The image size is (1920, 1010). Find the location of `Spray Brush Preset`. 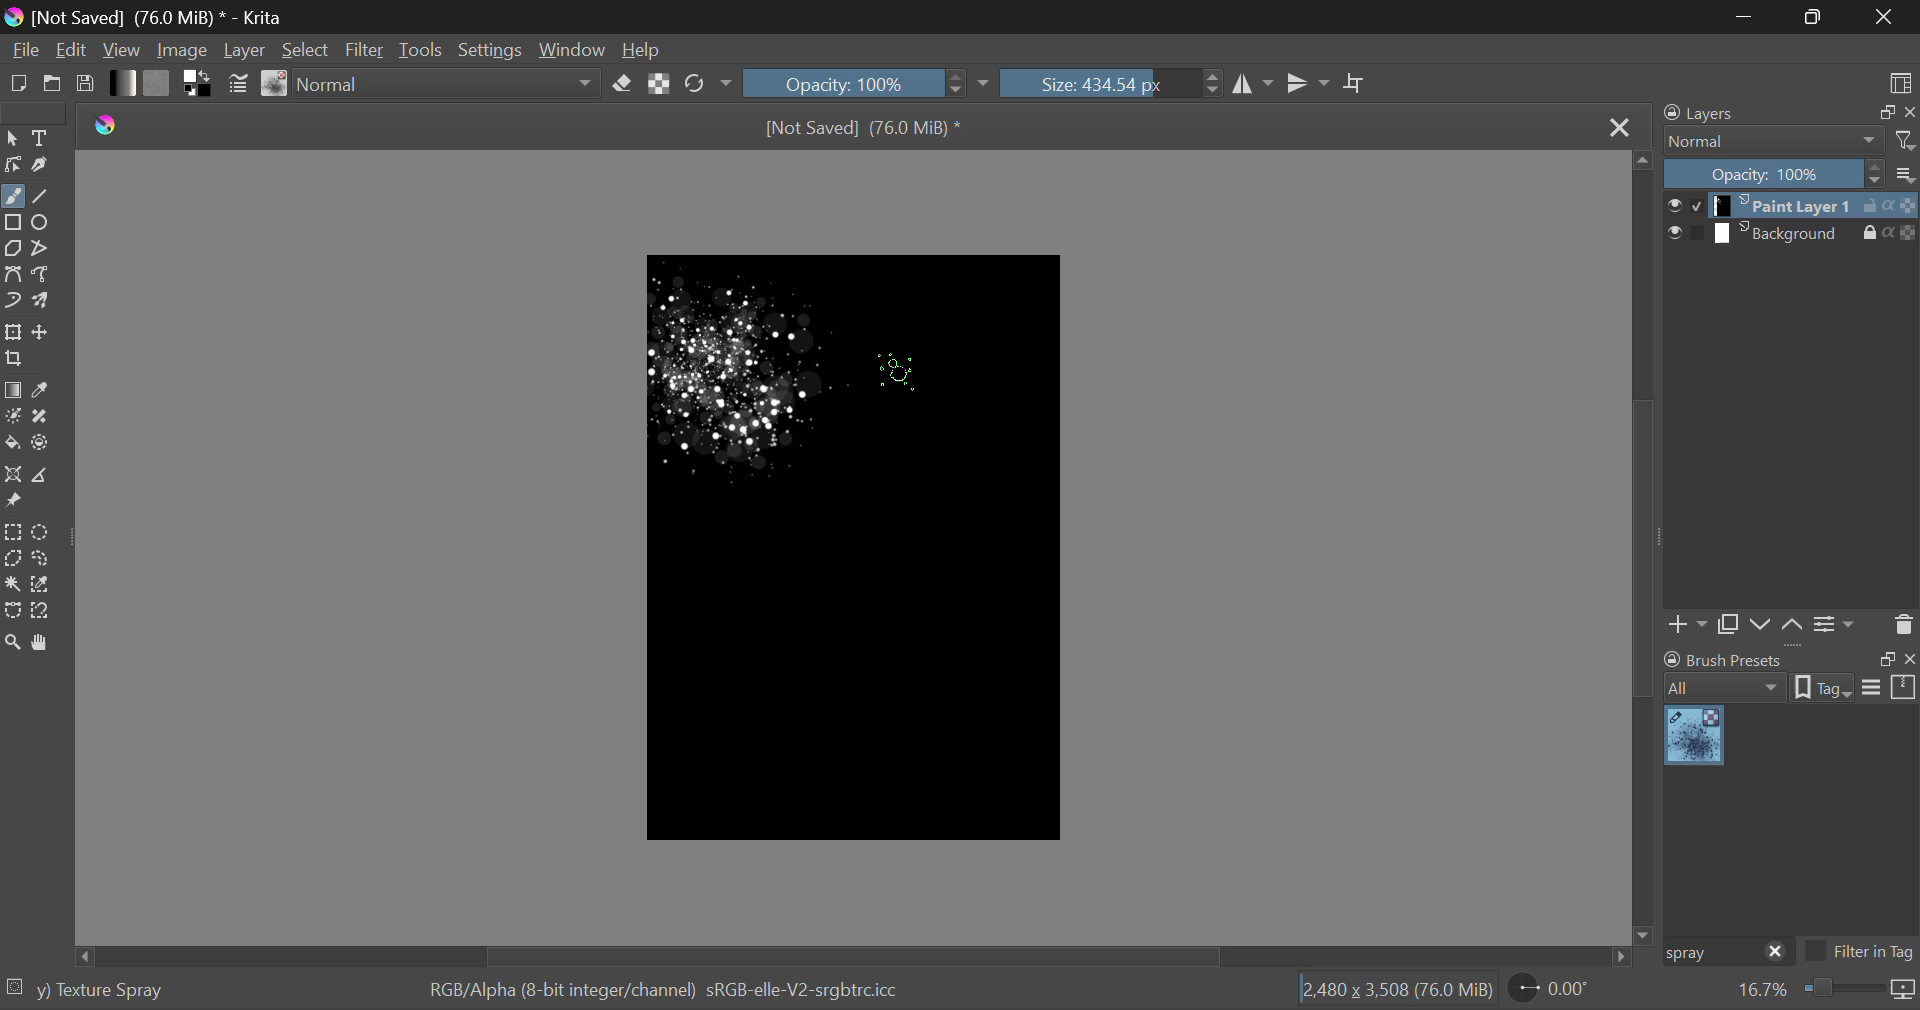

Spray Brush Preset is located at coordinates (1694, 737).